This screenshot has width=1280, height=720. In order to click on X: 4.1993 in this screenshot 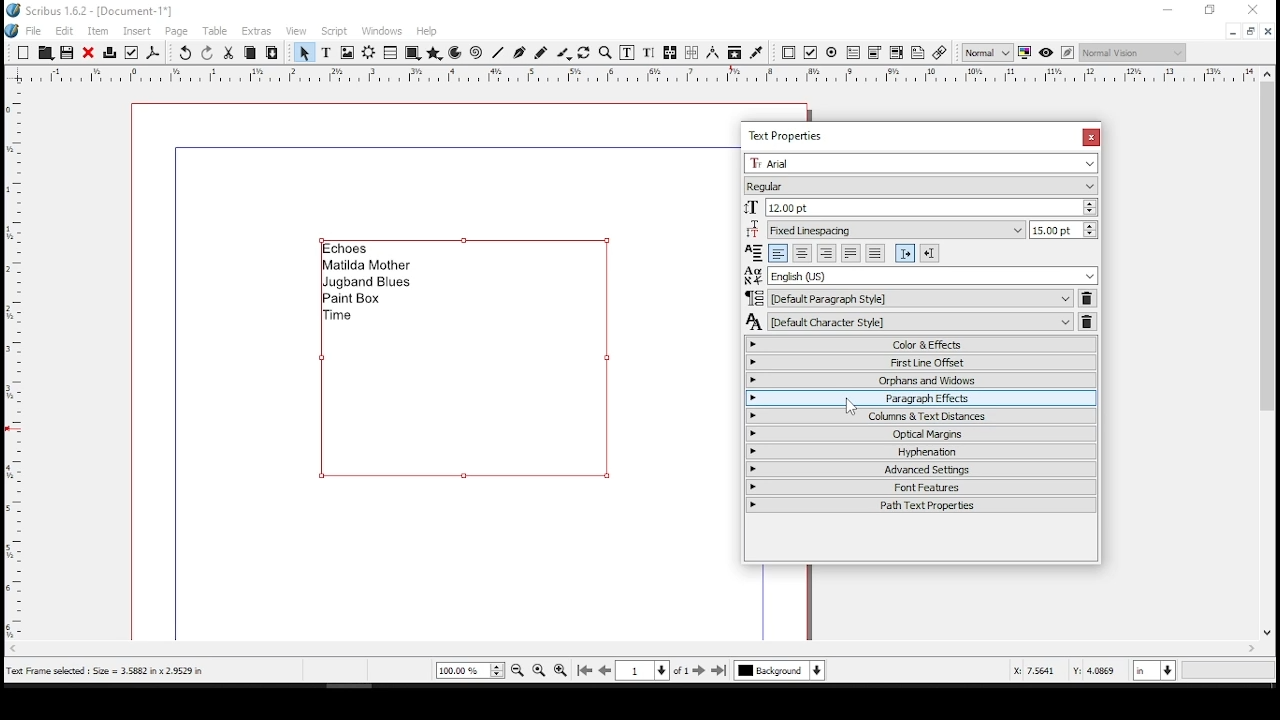, I will do `click(1029, 670)`.